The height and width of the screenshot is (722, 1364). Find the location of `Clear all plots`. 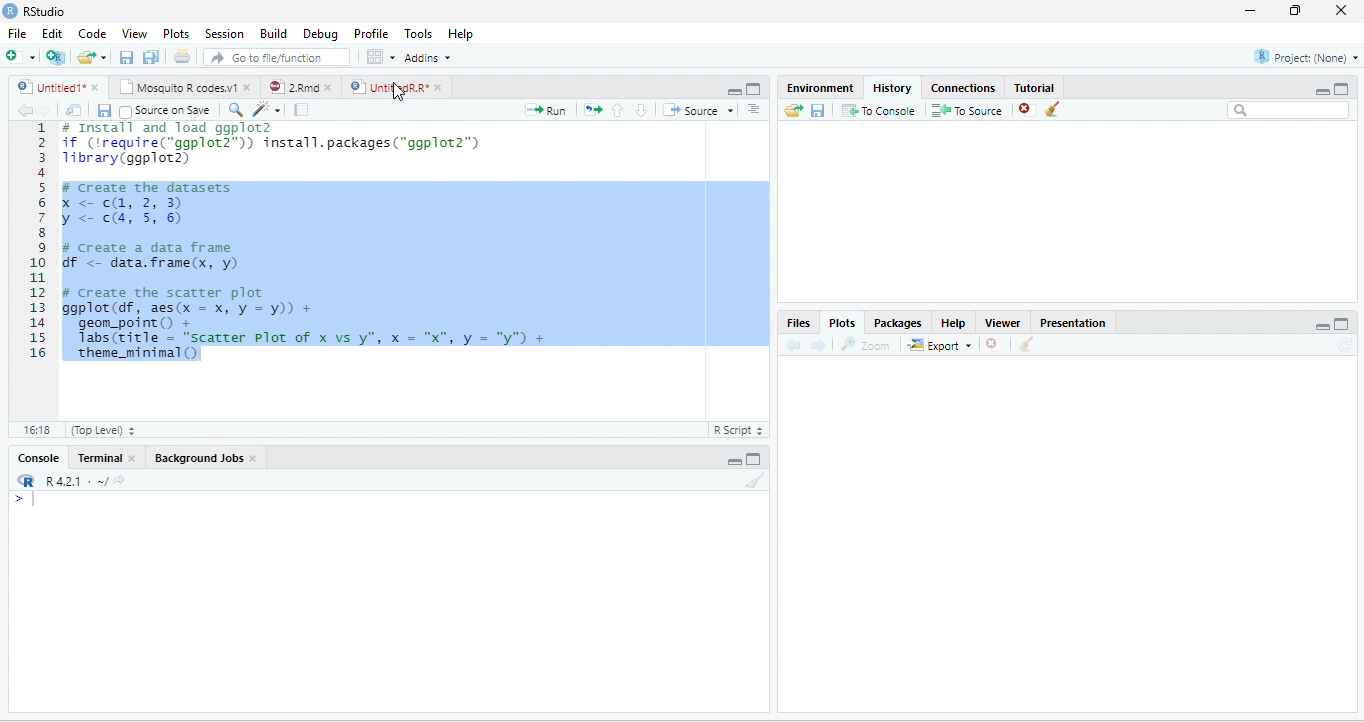

Clear all plots is located at coordinates (1027, 344).